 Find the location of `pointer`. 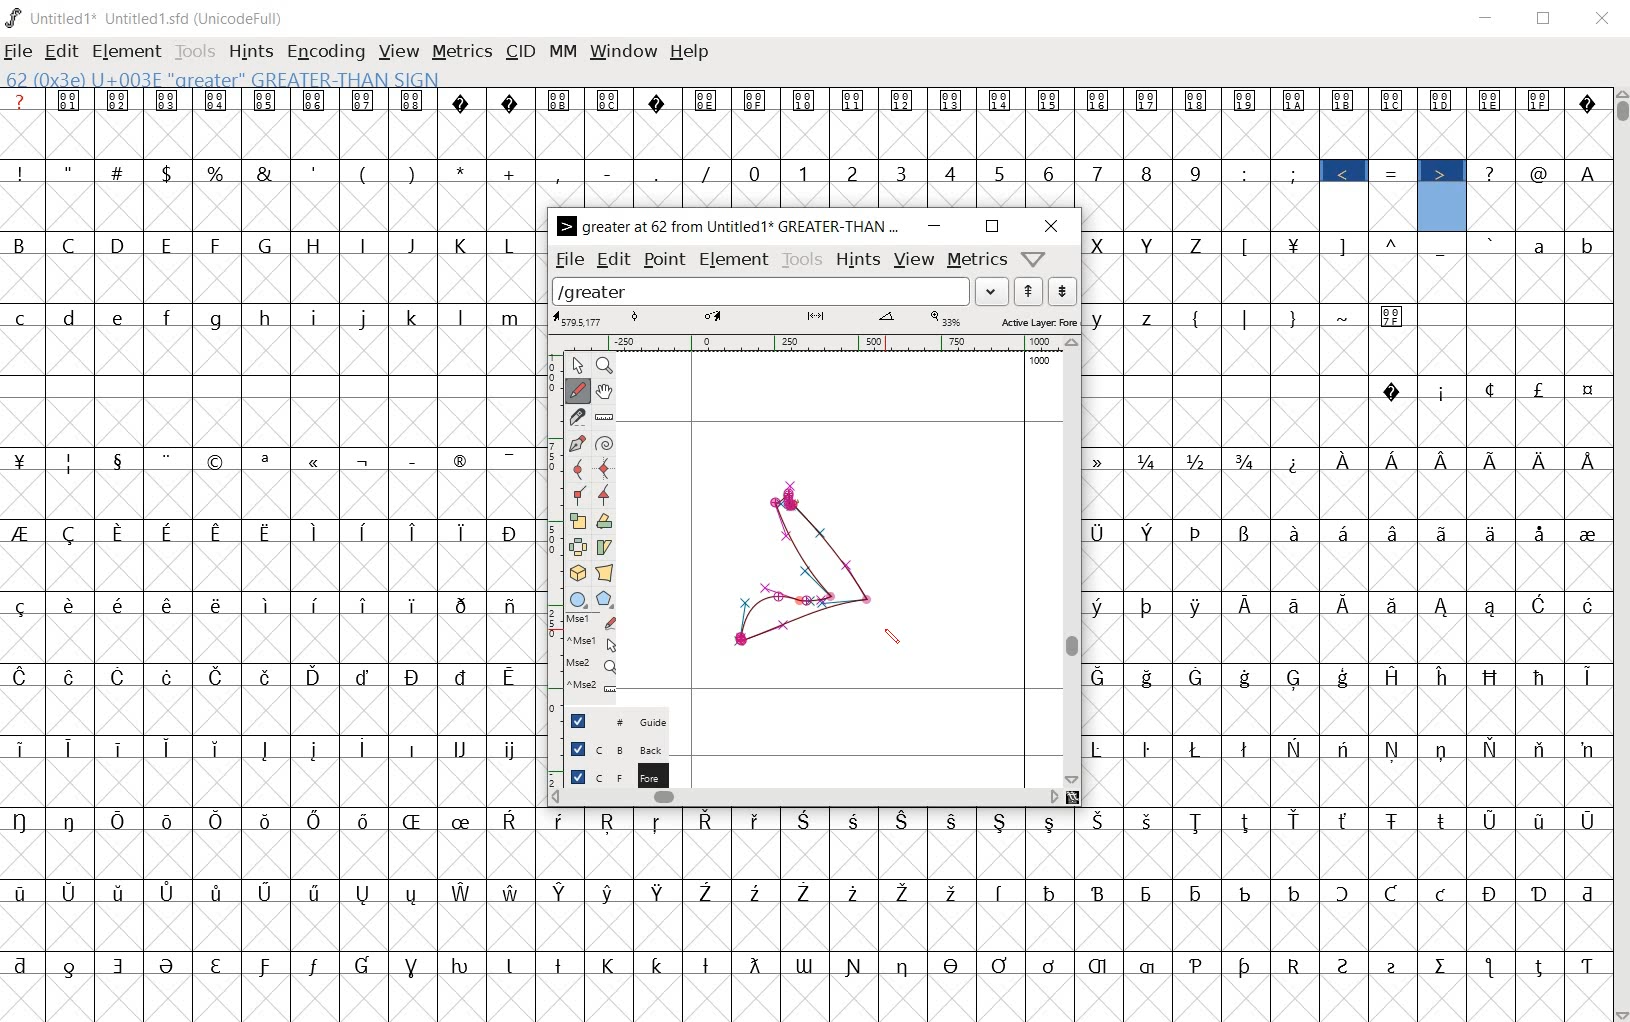

pointer is located at coordinates (577, 366).